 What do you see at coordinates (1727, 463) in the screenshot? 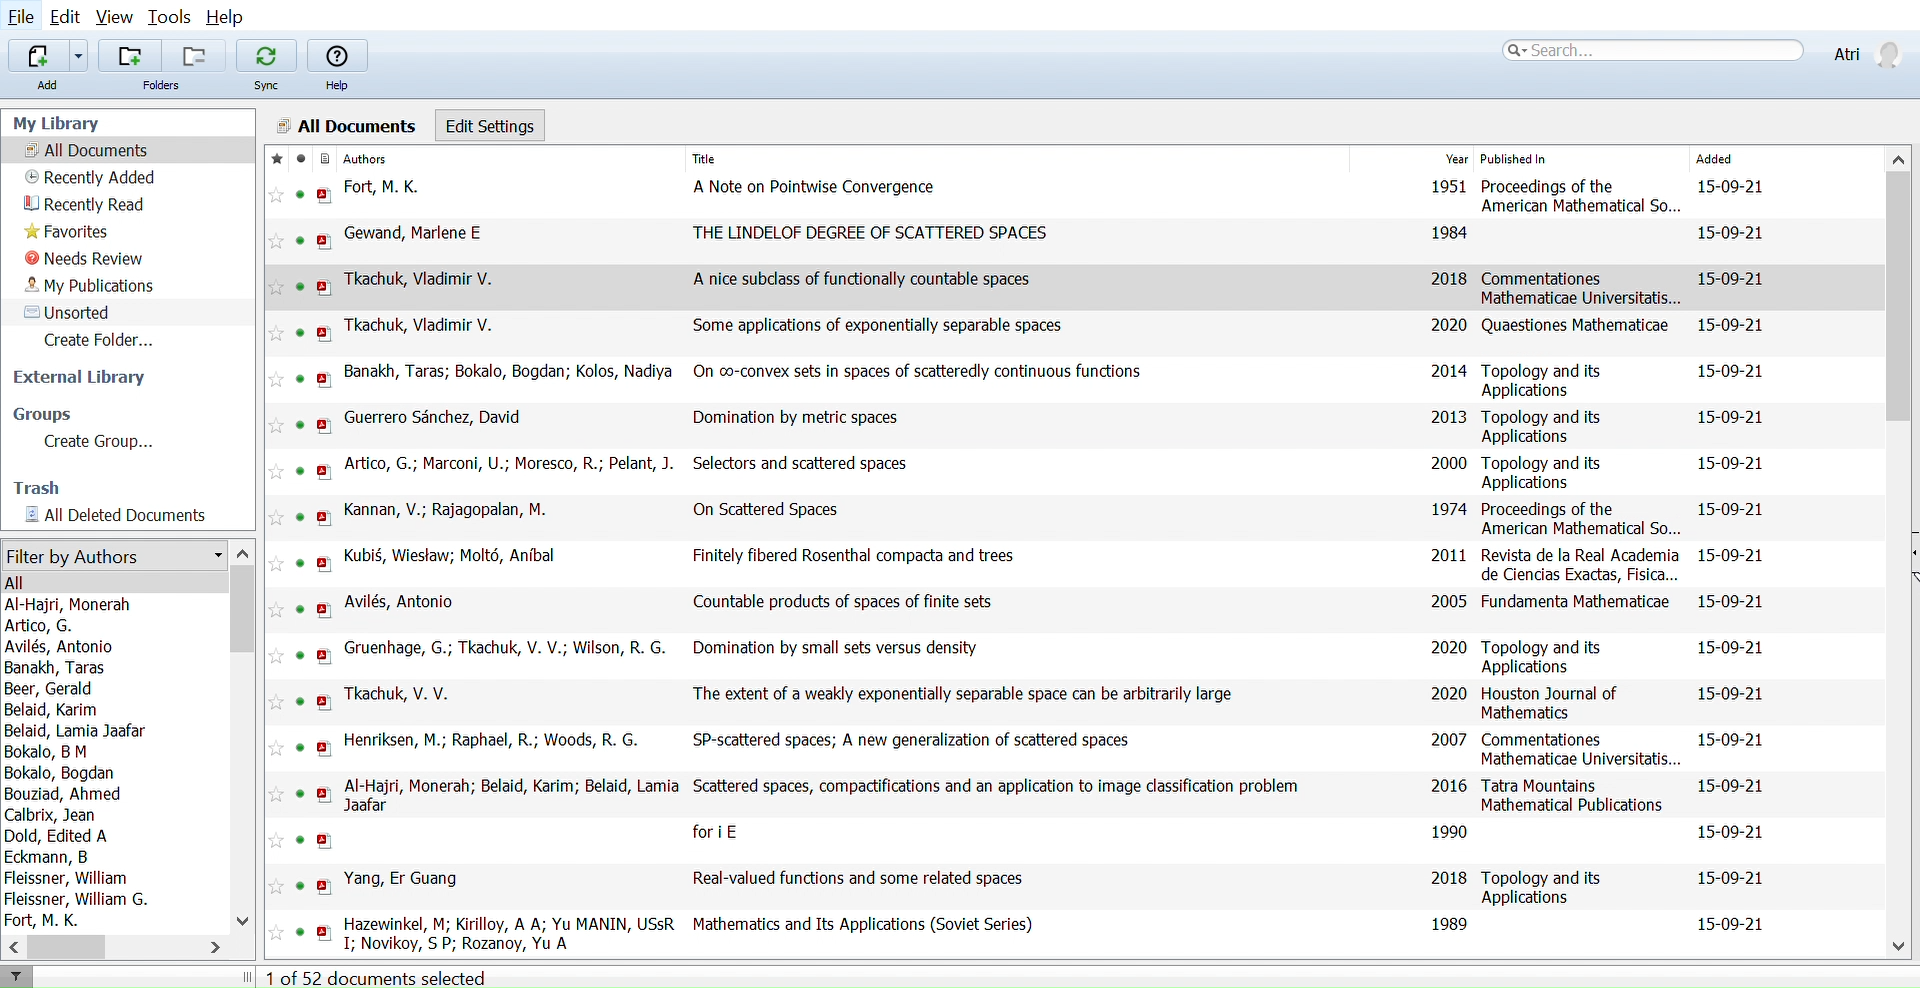
I see `15-09-21` at bounding box center [1727, 463].